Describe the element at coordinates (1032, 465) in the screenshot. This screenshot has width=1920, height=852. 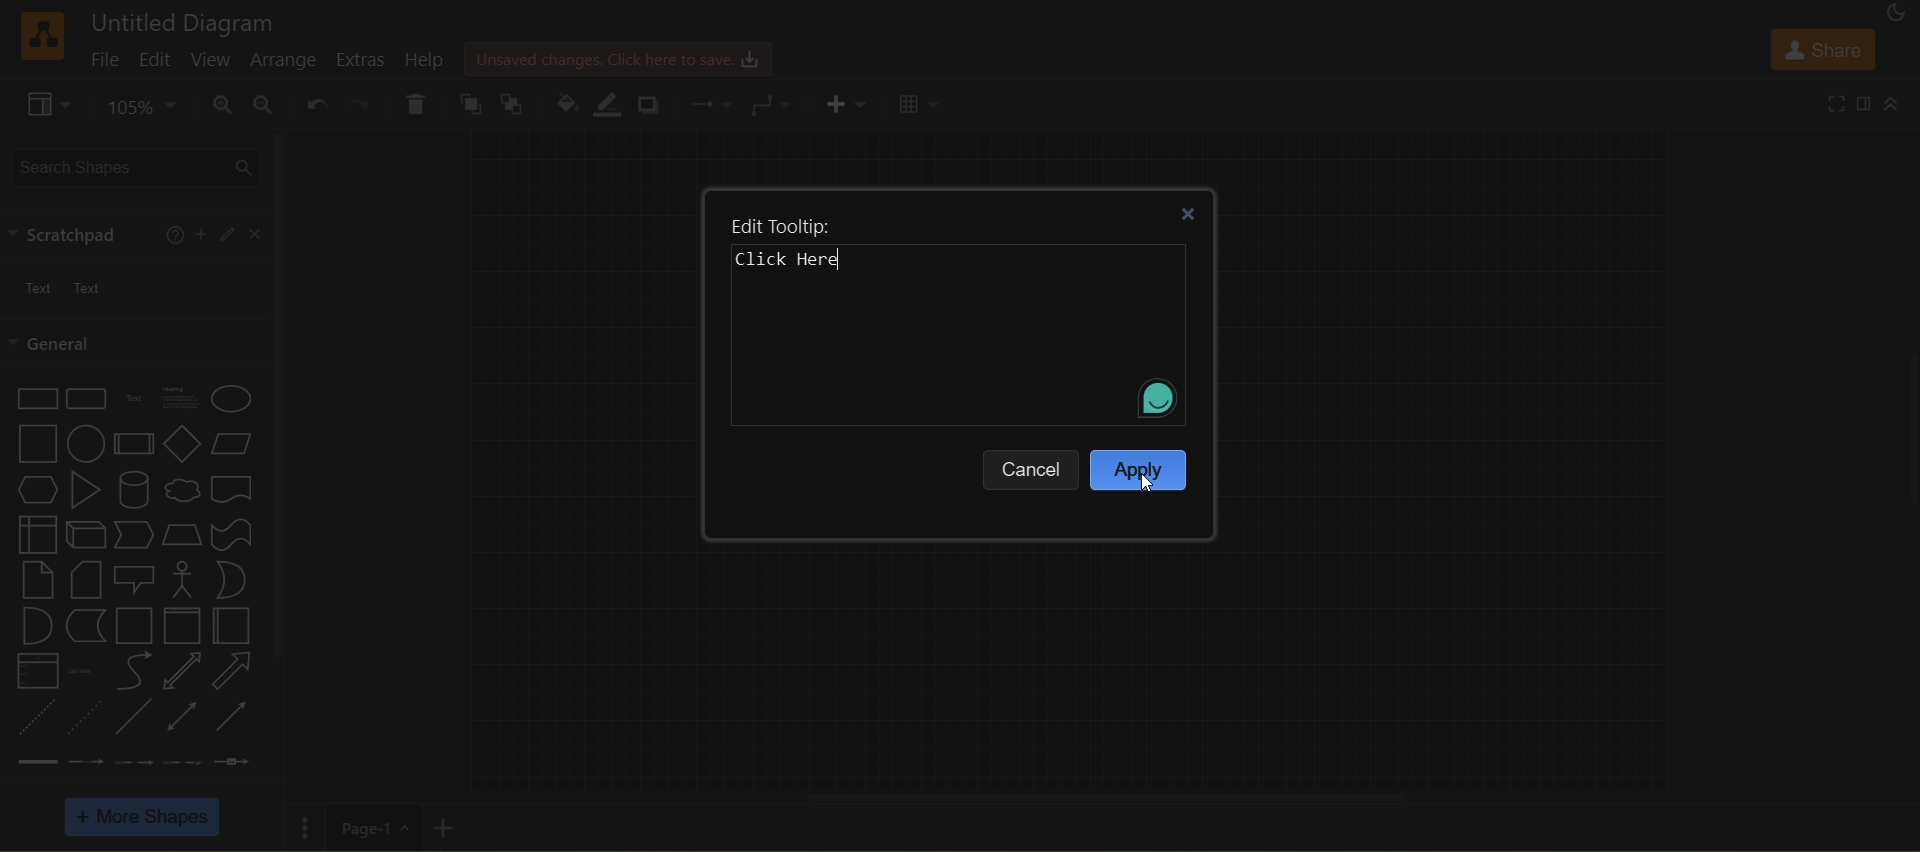
I see `cancel` at that location.